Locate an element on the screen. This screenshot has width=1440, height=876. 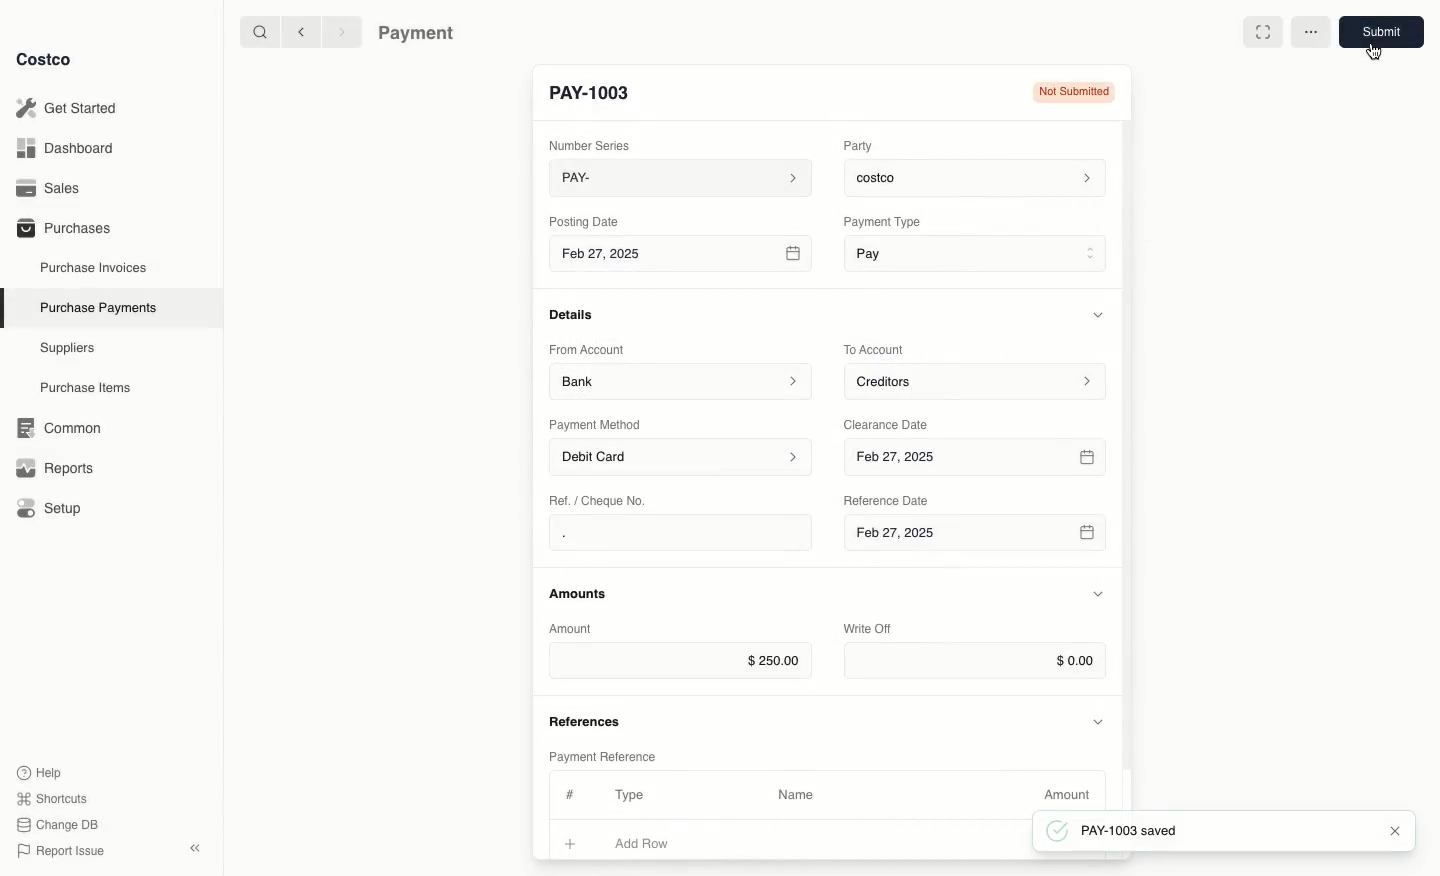
$0.00 is located at coordinates (975, 661).